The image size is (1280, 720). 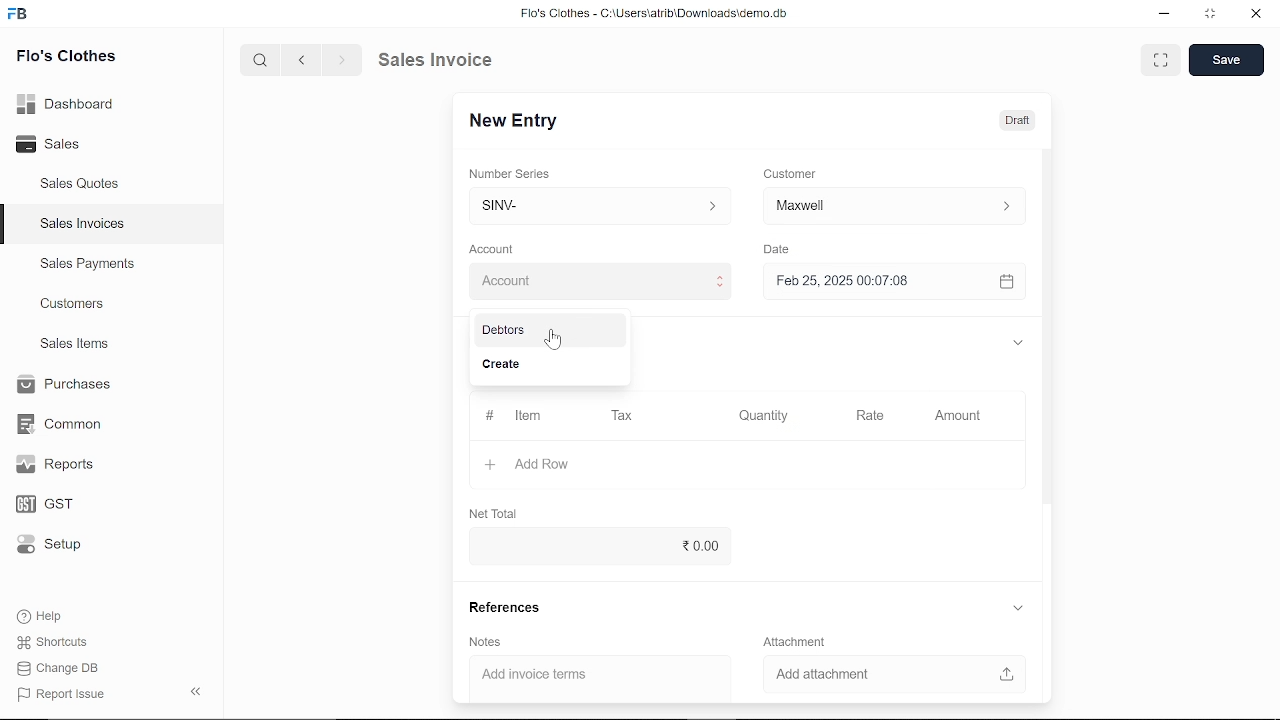 I want to click on Help, so click(x=42, y=616).